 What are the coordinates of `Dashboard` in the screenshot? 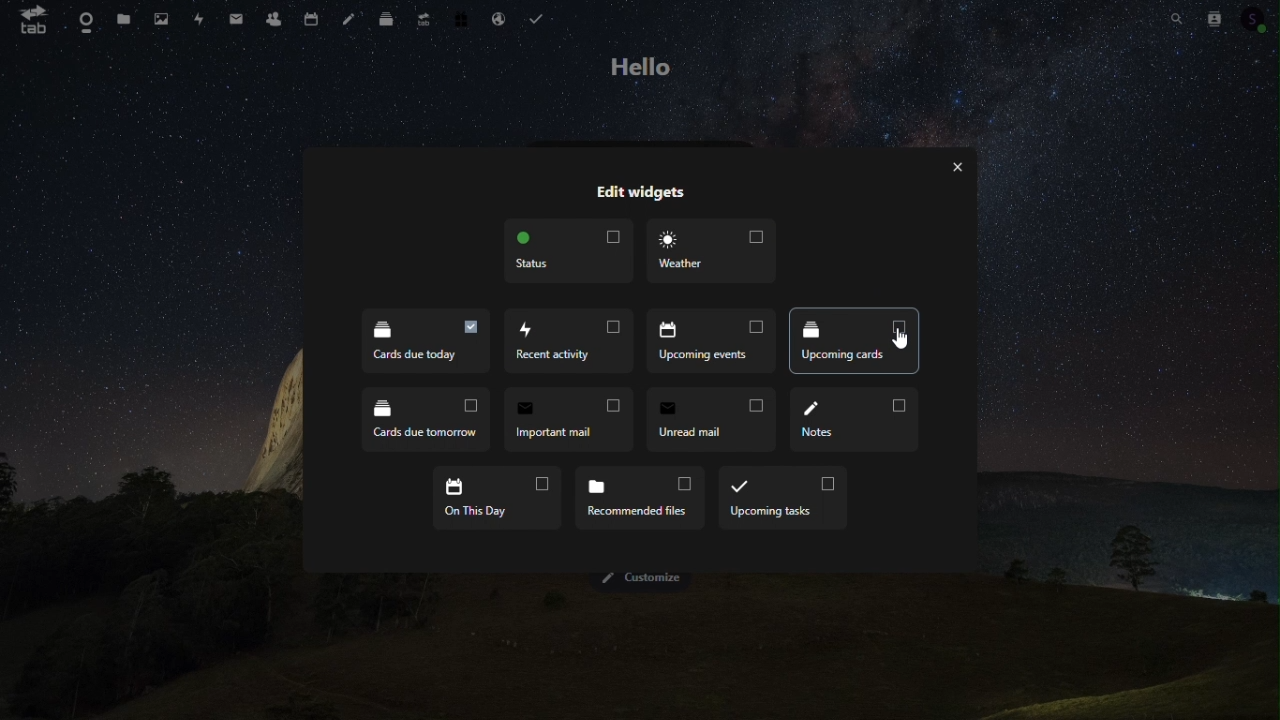 It's located at (86, 19).